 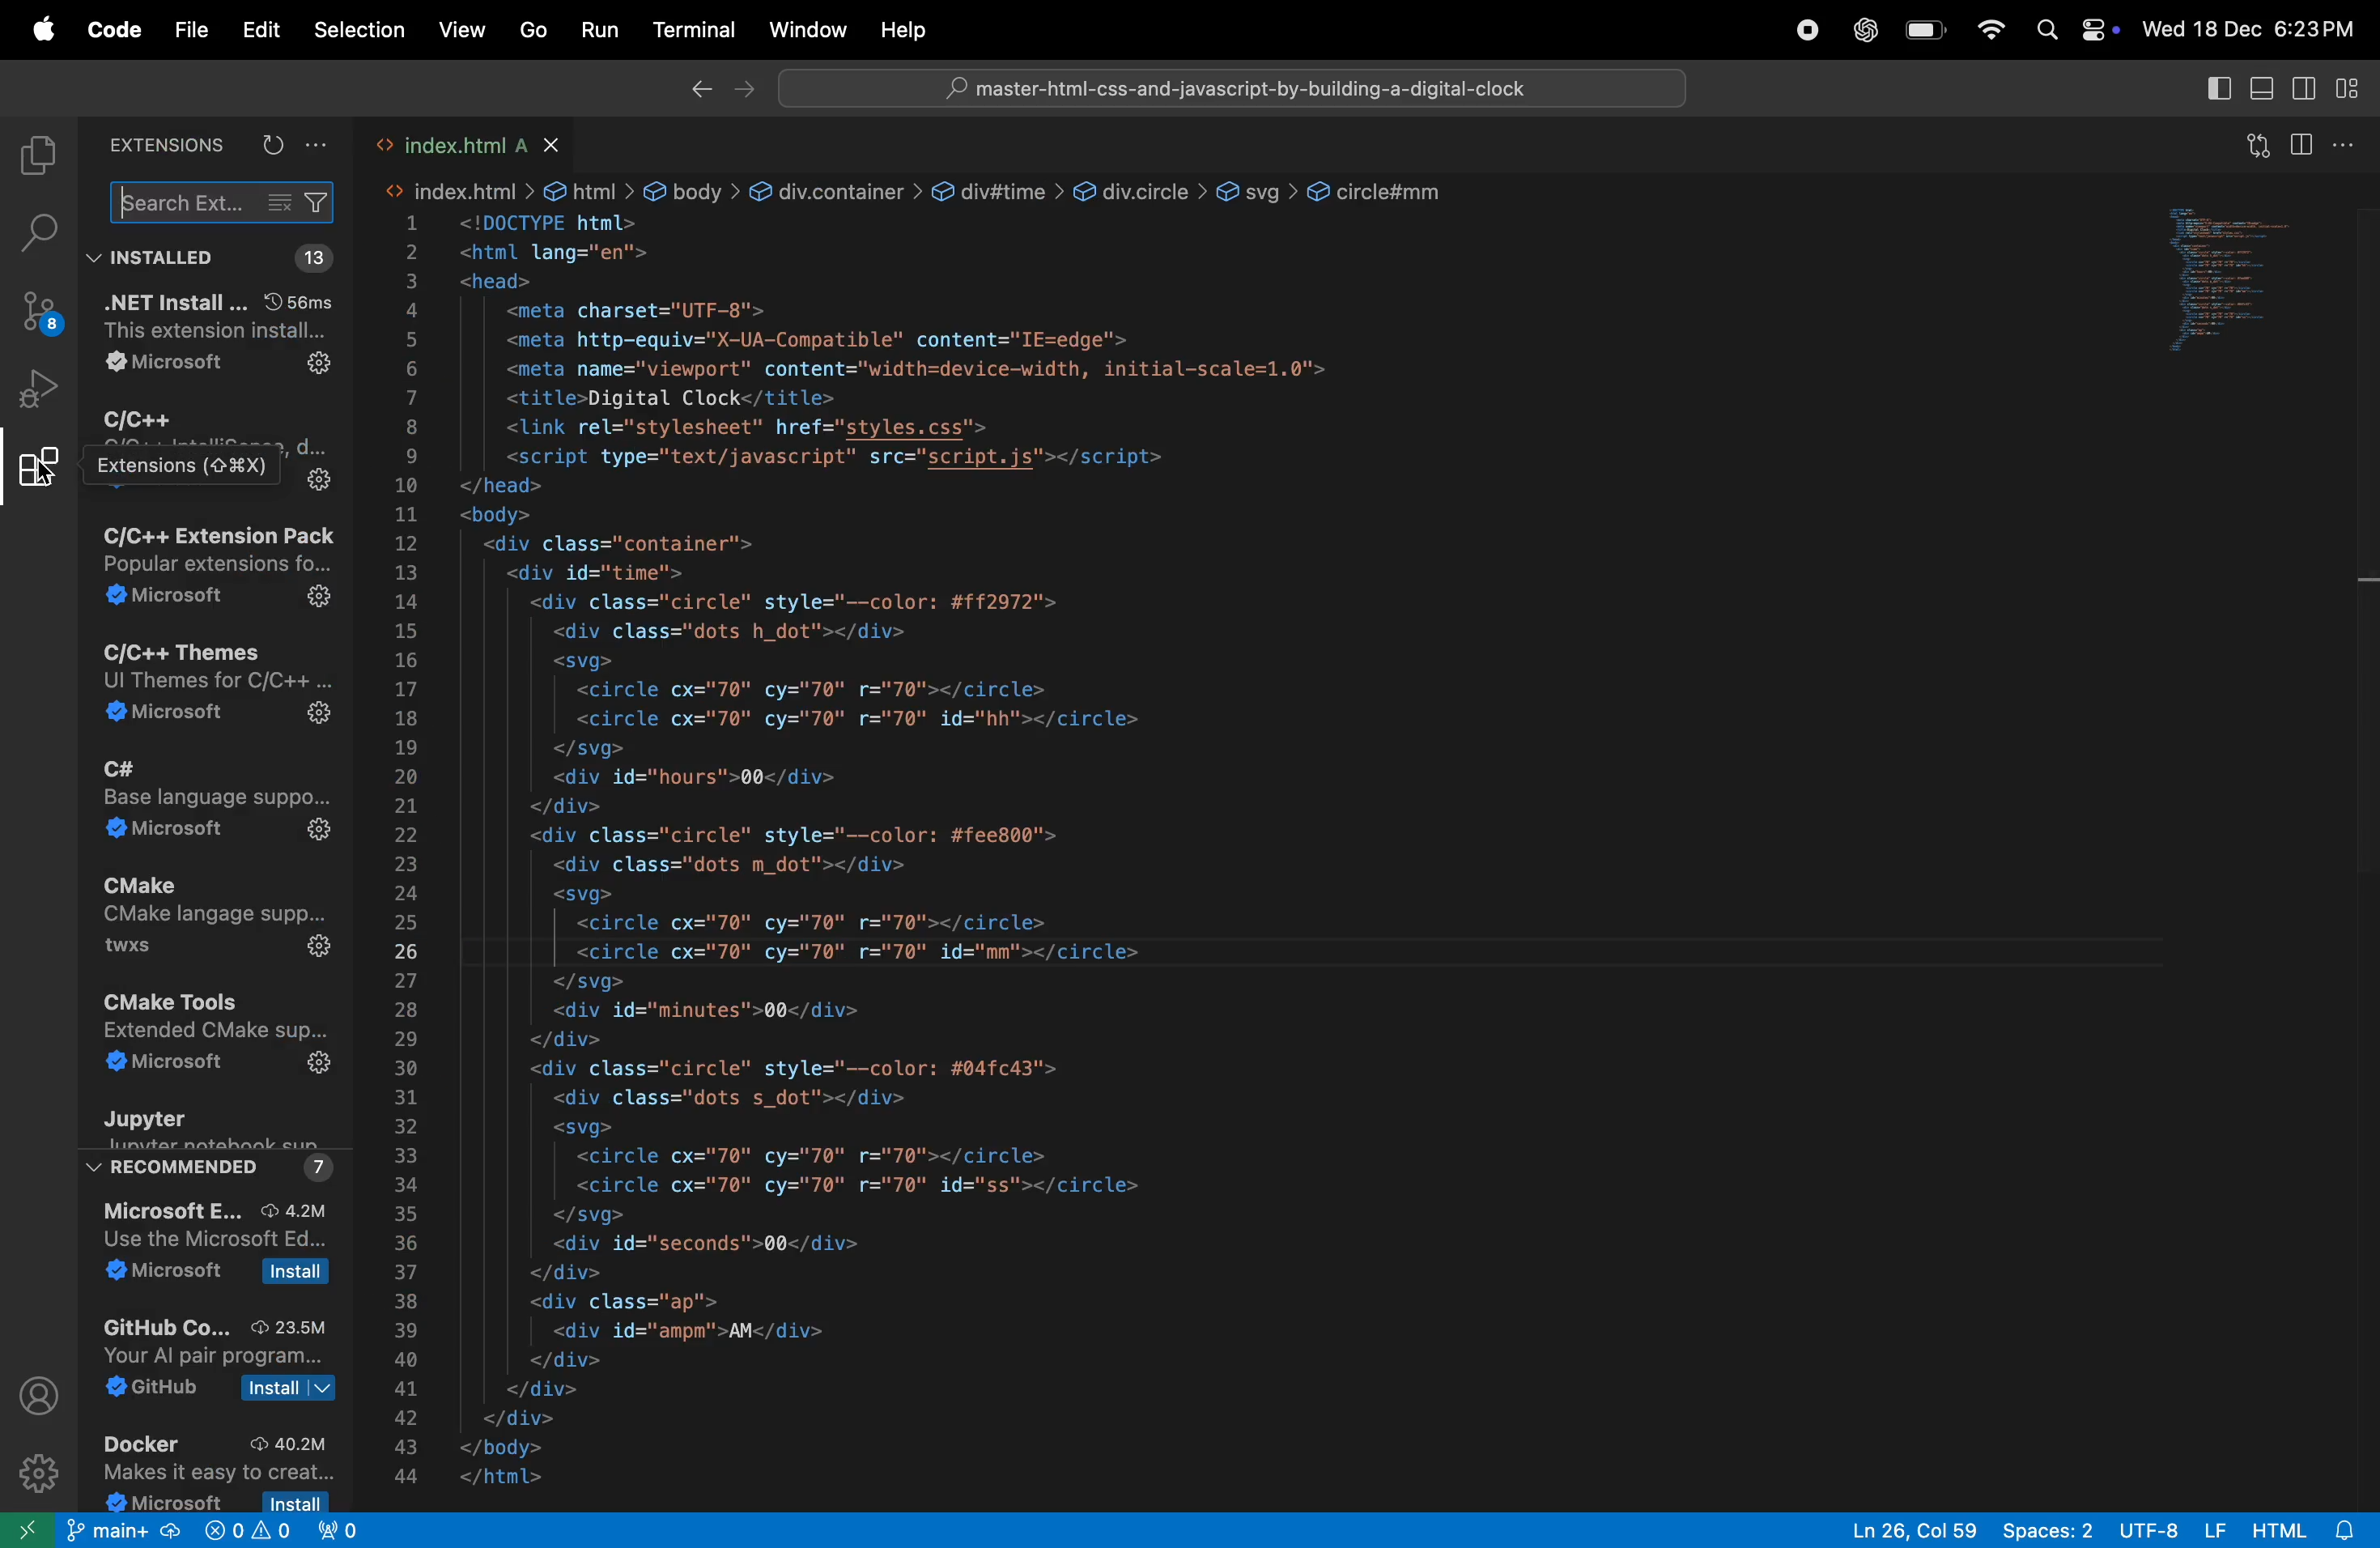 I want to click on battery, so click(x=1925, y=33).